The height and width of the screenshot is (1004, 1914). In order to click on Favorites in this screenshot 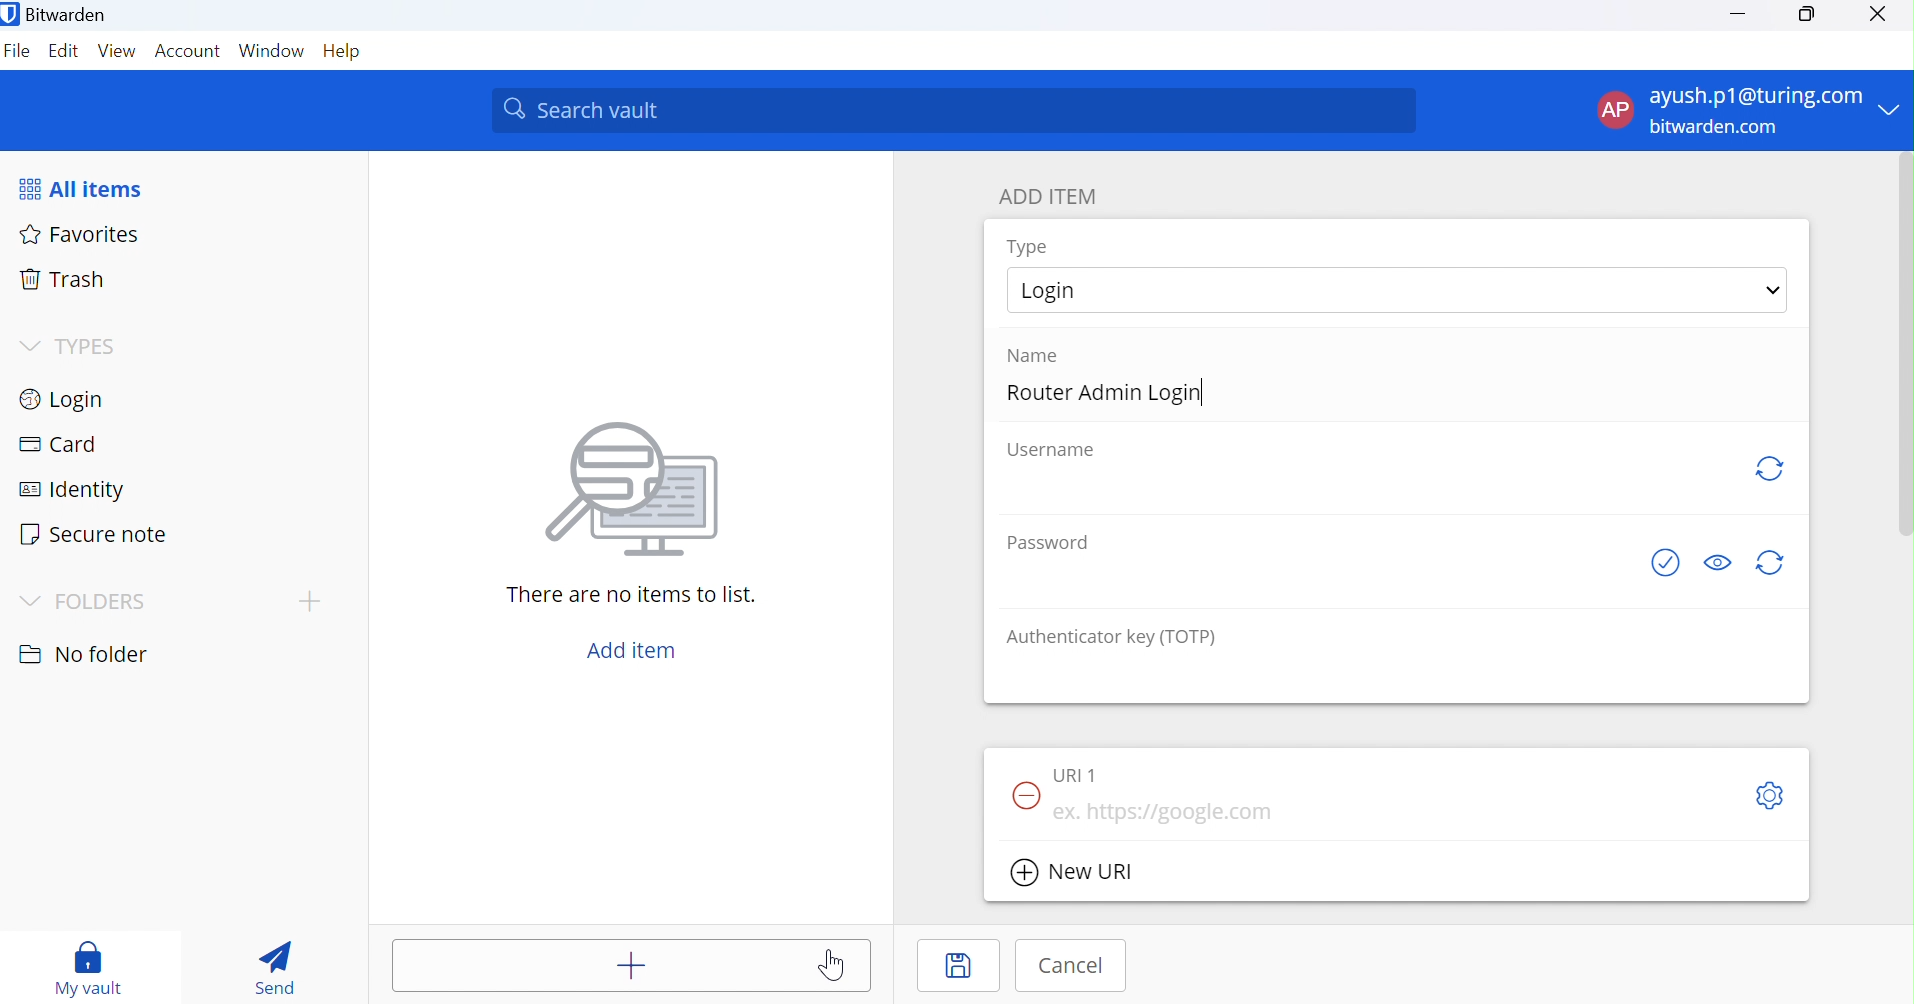, I will do `click(82, 233)`.